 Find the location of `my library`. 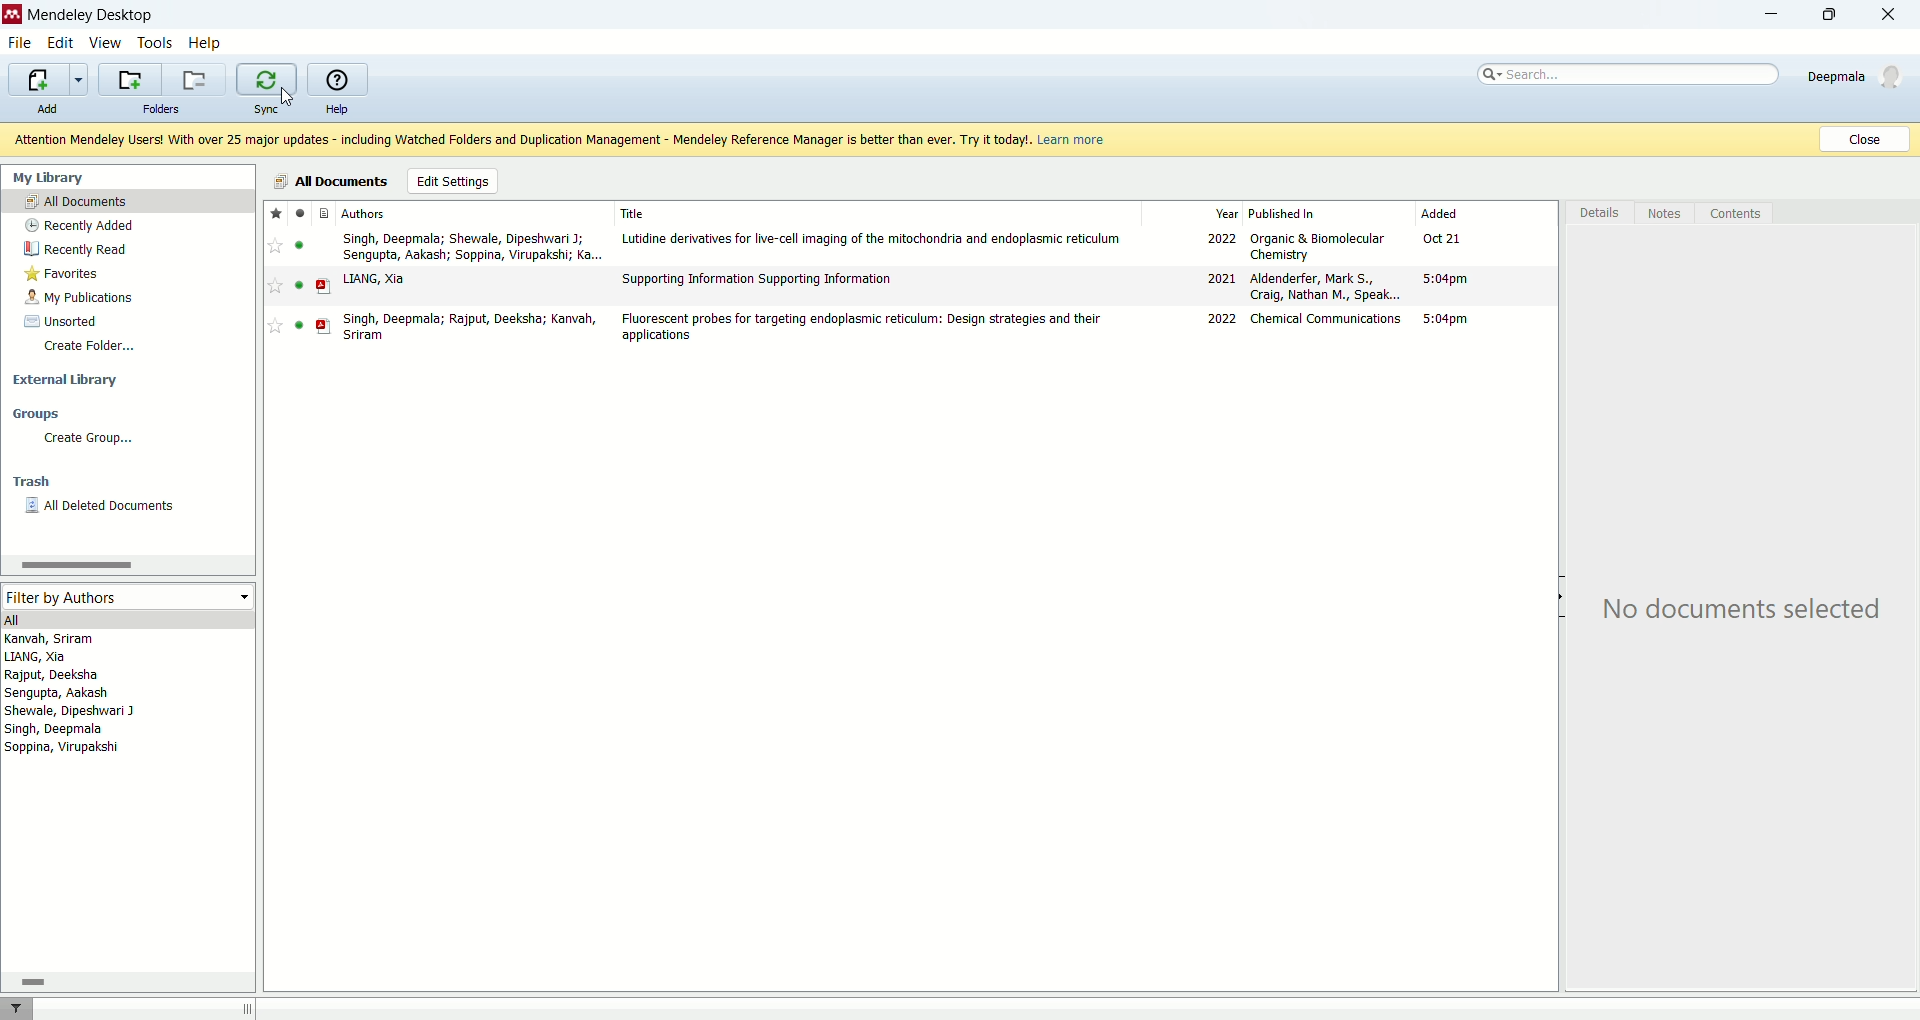

my library is located at coordinates (47, 178).